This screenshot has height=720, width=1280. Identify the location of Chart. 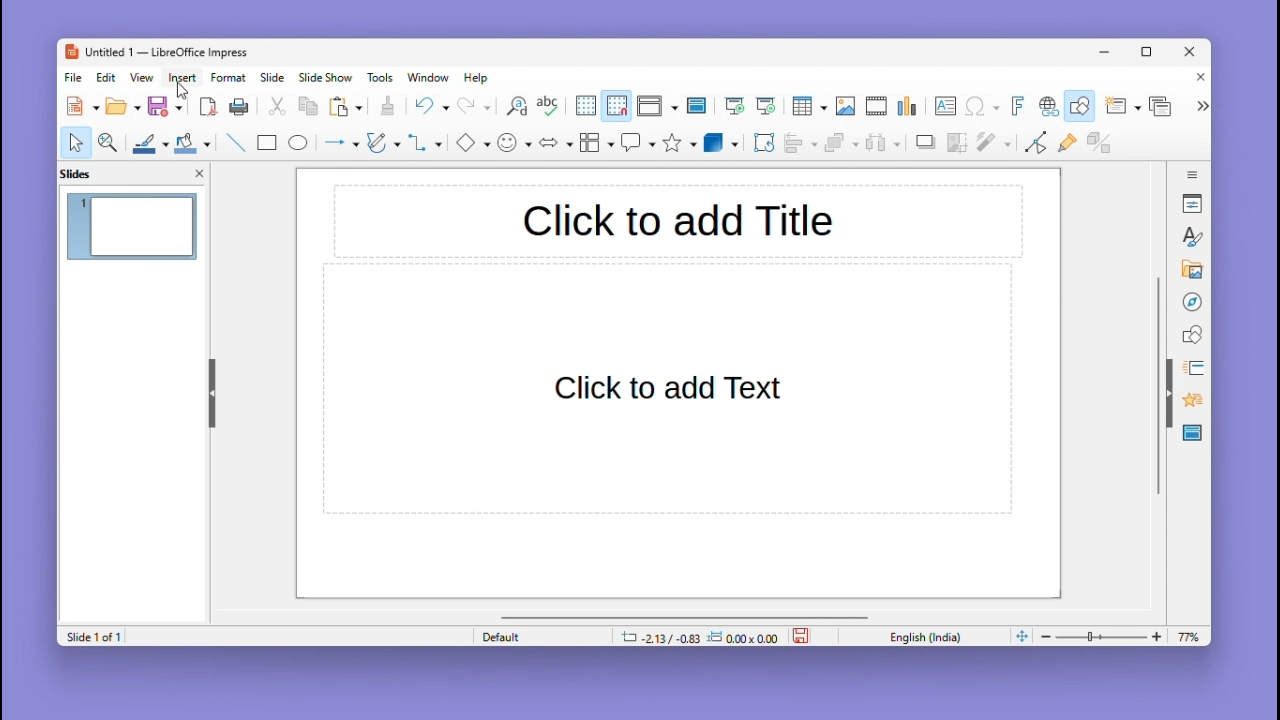
(909, 107).